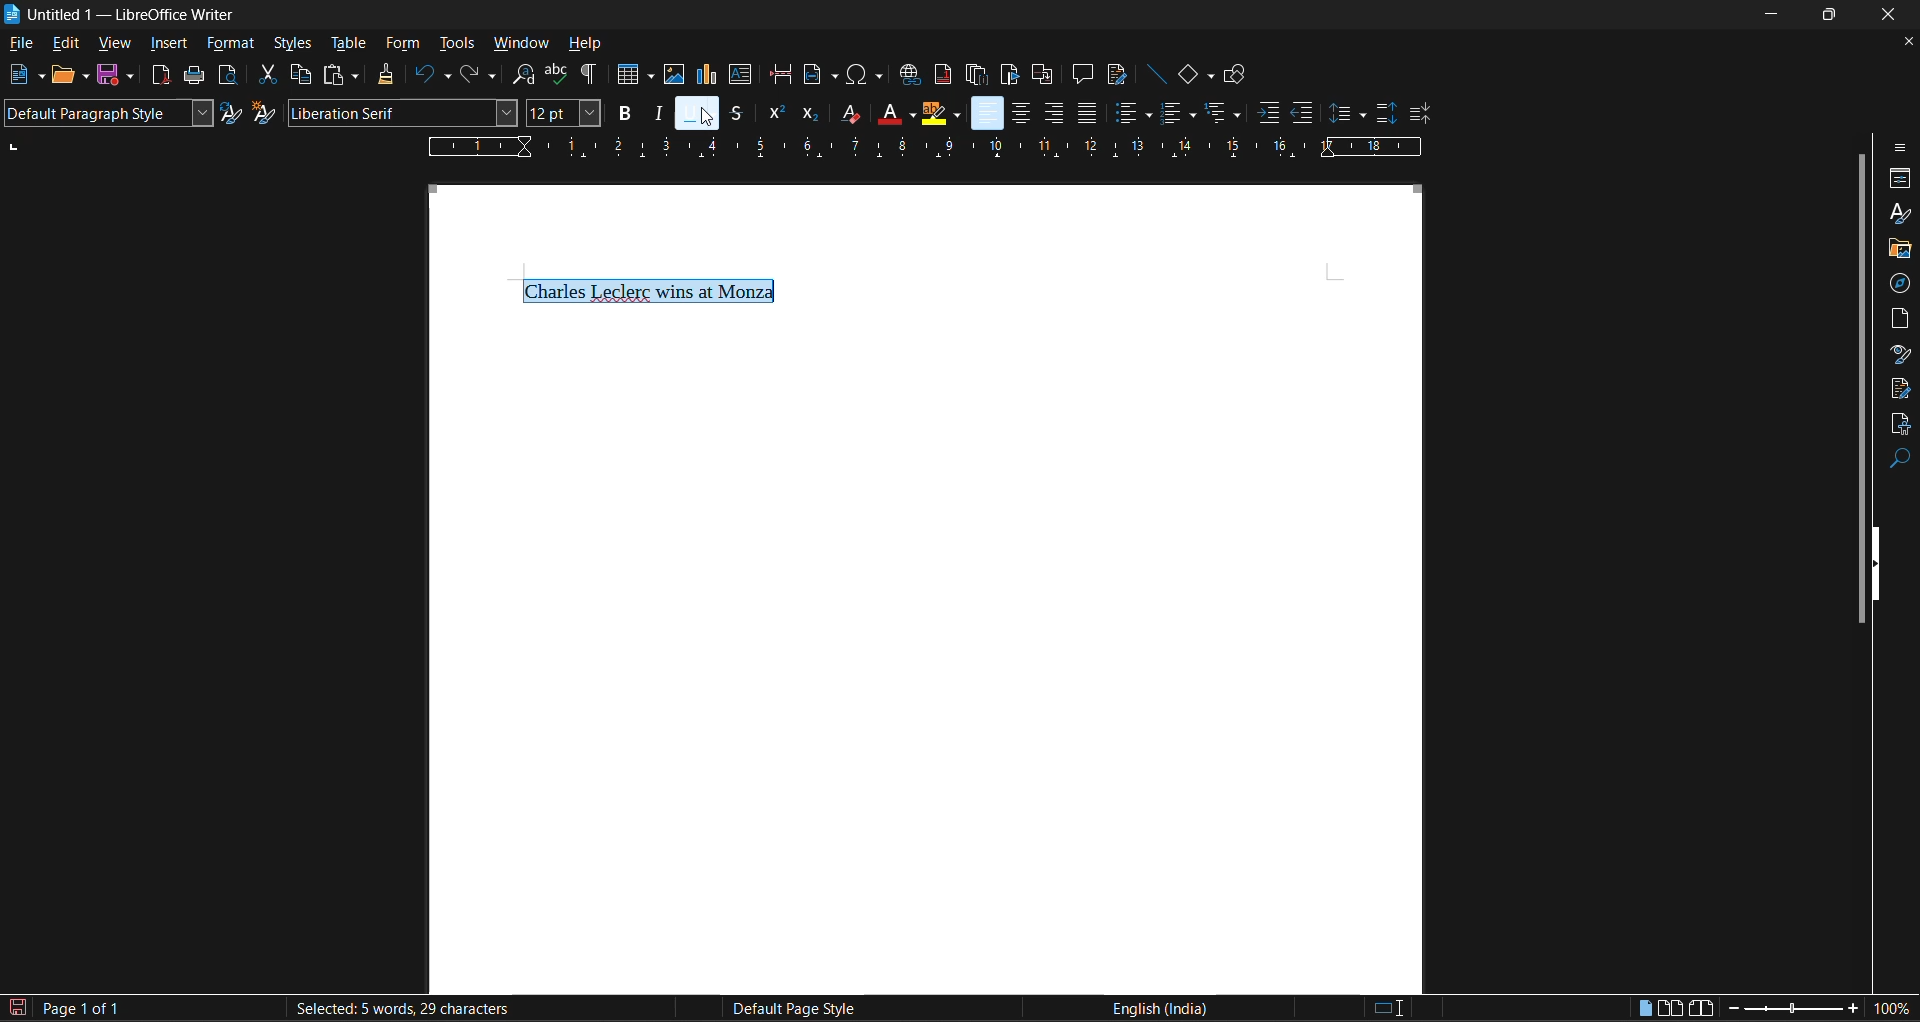 This screenshot has width=1920, height=1022. What do you see at coordinates (1900, 460) in the screenshot?
I see `find` at bounding box center [1900, 460].